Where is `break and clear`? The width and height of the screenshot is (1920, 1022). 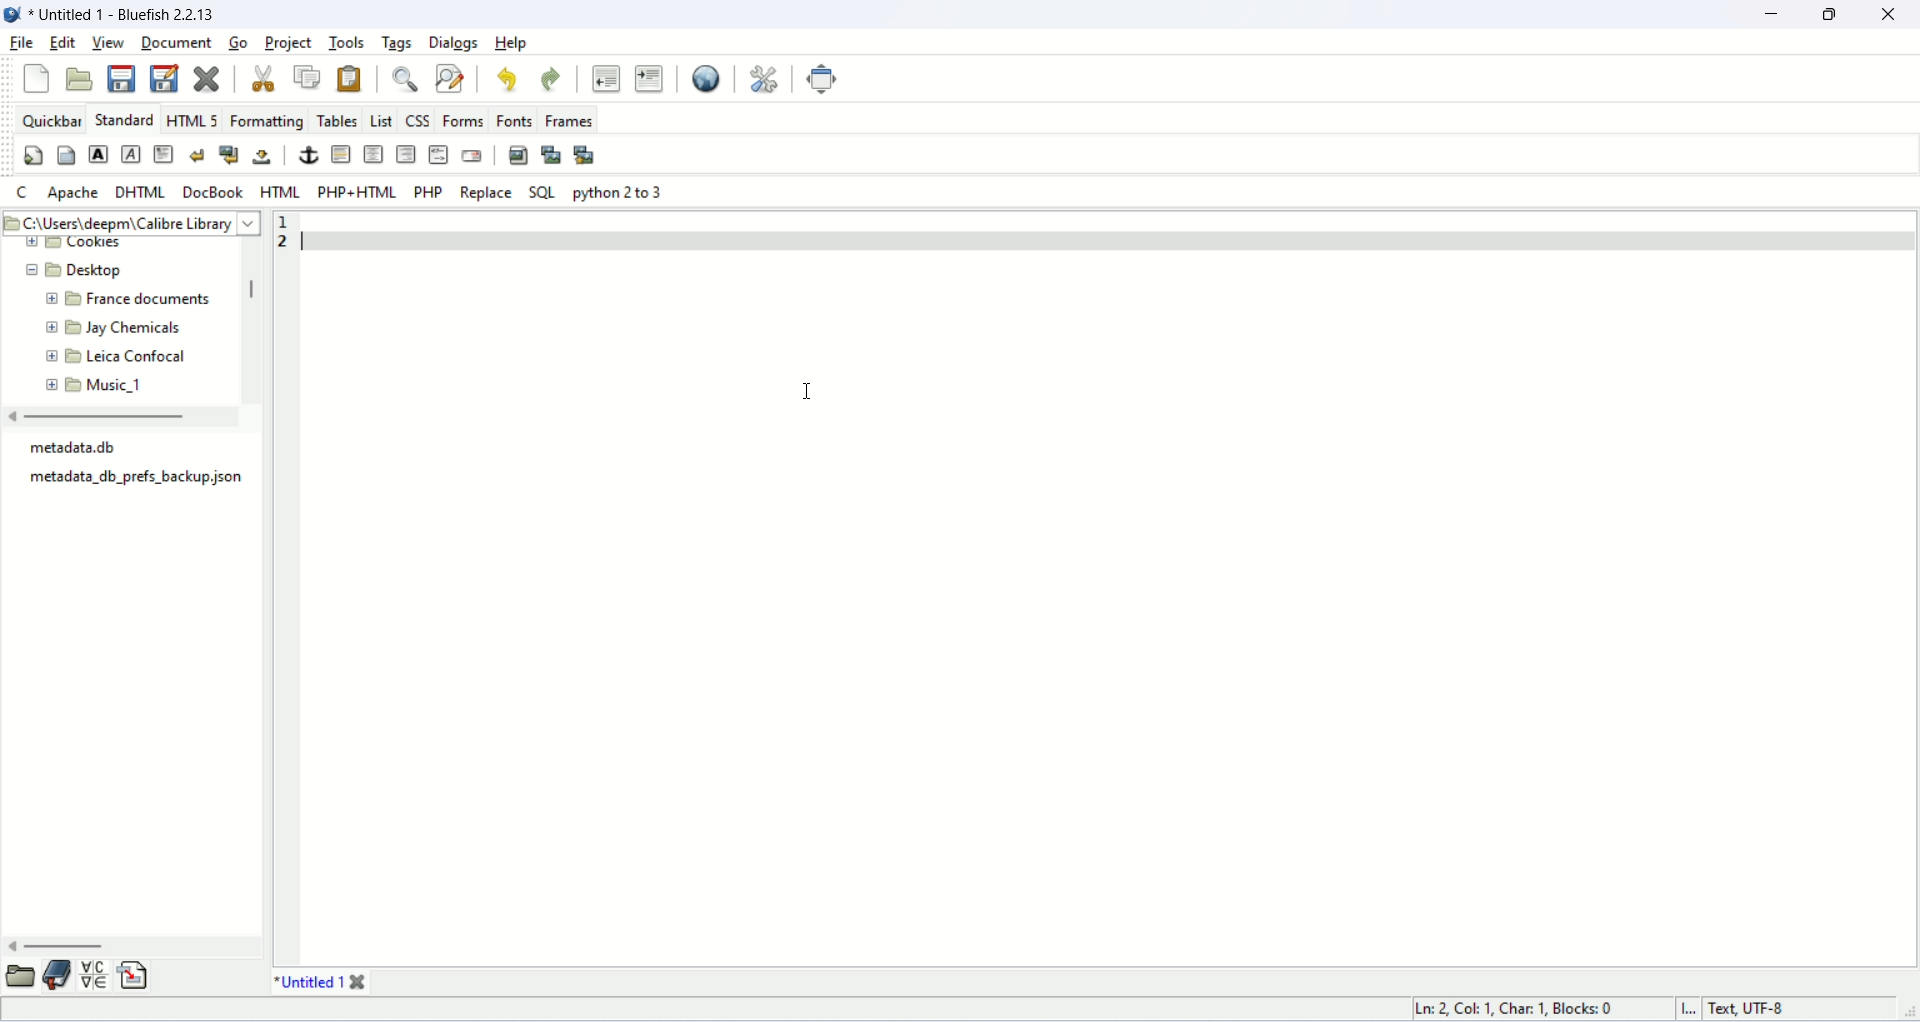
break and clear is located at coordinates (228, 154).